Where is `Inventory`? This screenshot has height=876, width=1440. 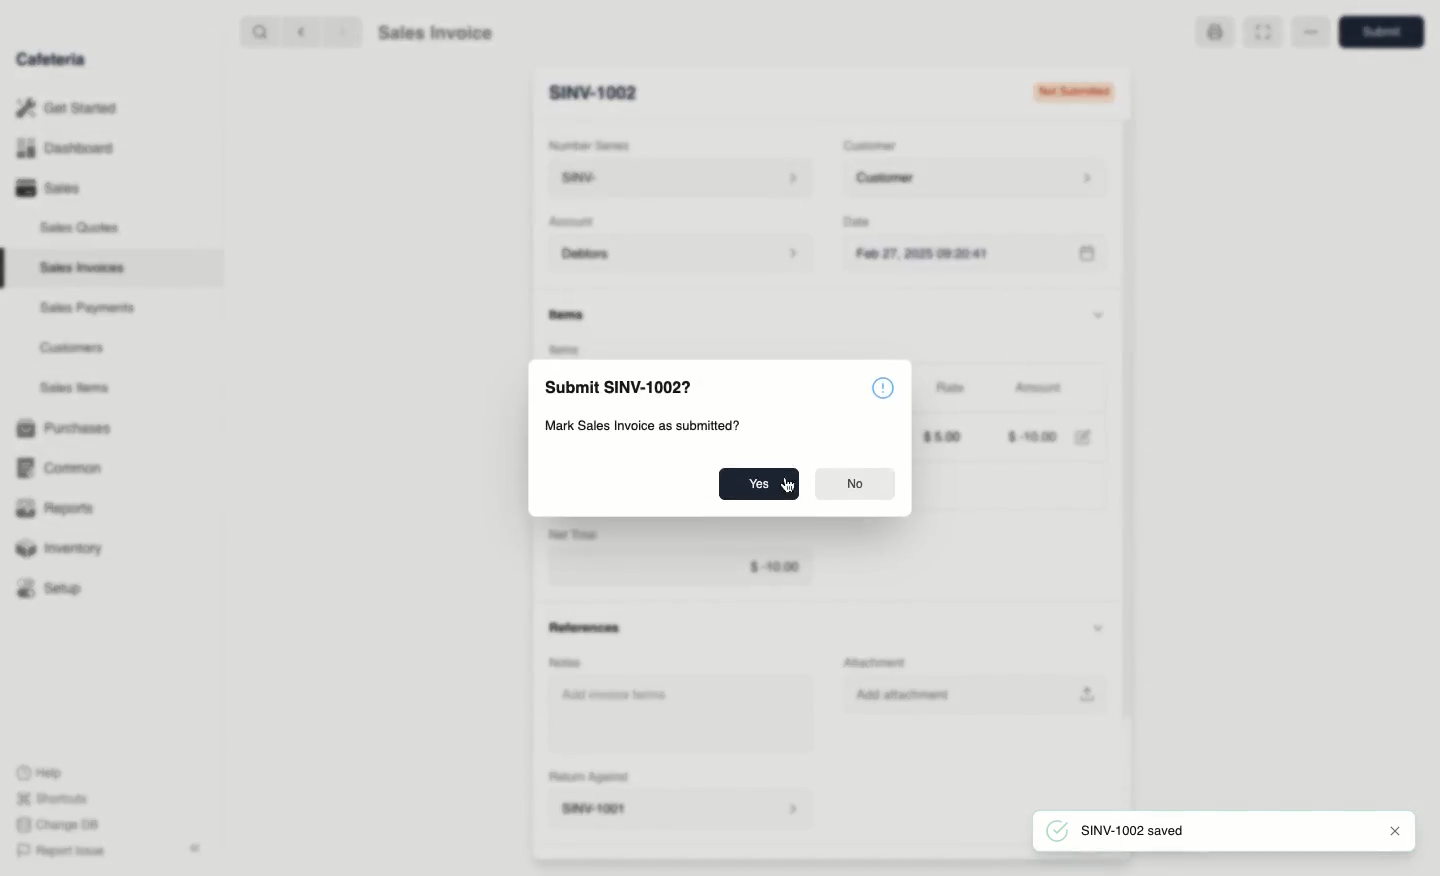 Inventory is located at coordinates (61, 551).